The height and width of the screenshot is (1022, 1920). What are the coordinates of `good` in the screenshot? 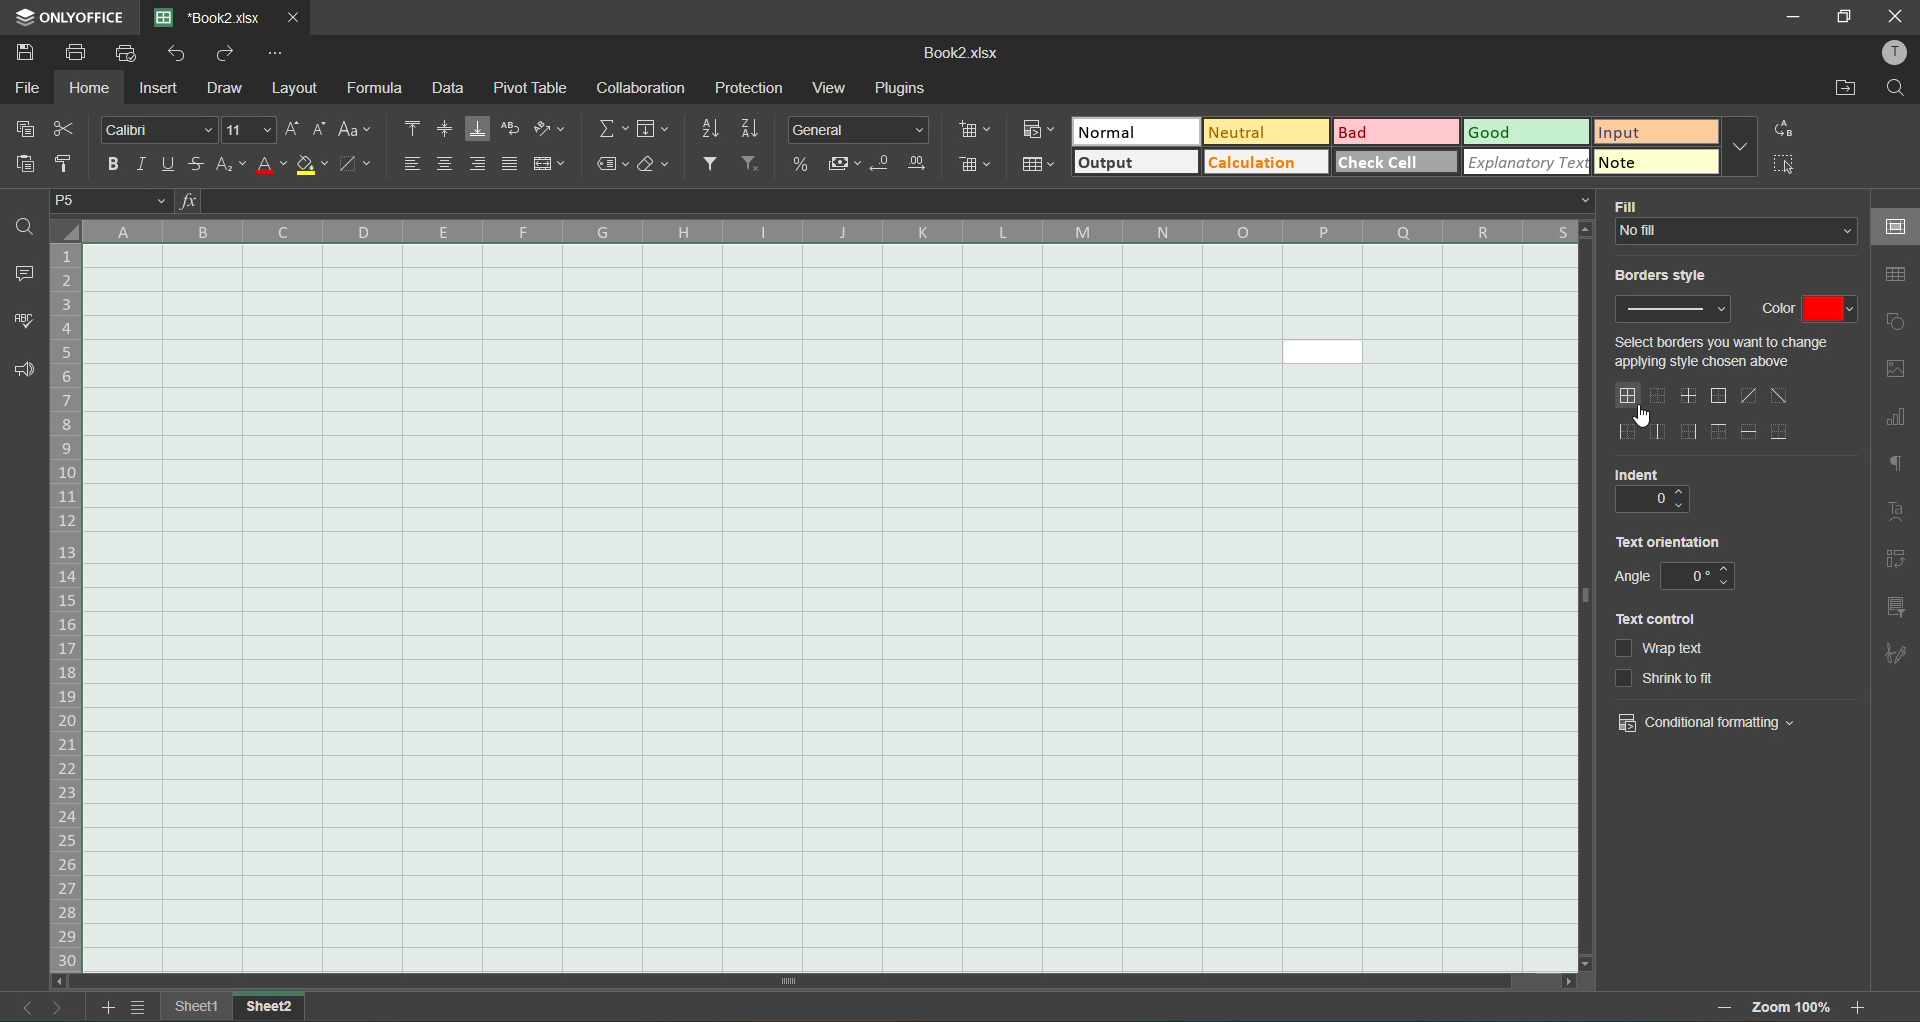 It's located at (1528, 132).